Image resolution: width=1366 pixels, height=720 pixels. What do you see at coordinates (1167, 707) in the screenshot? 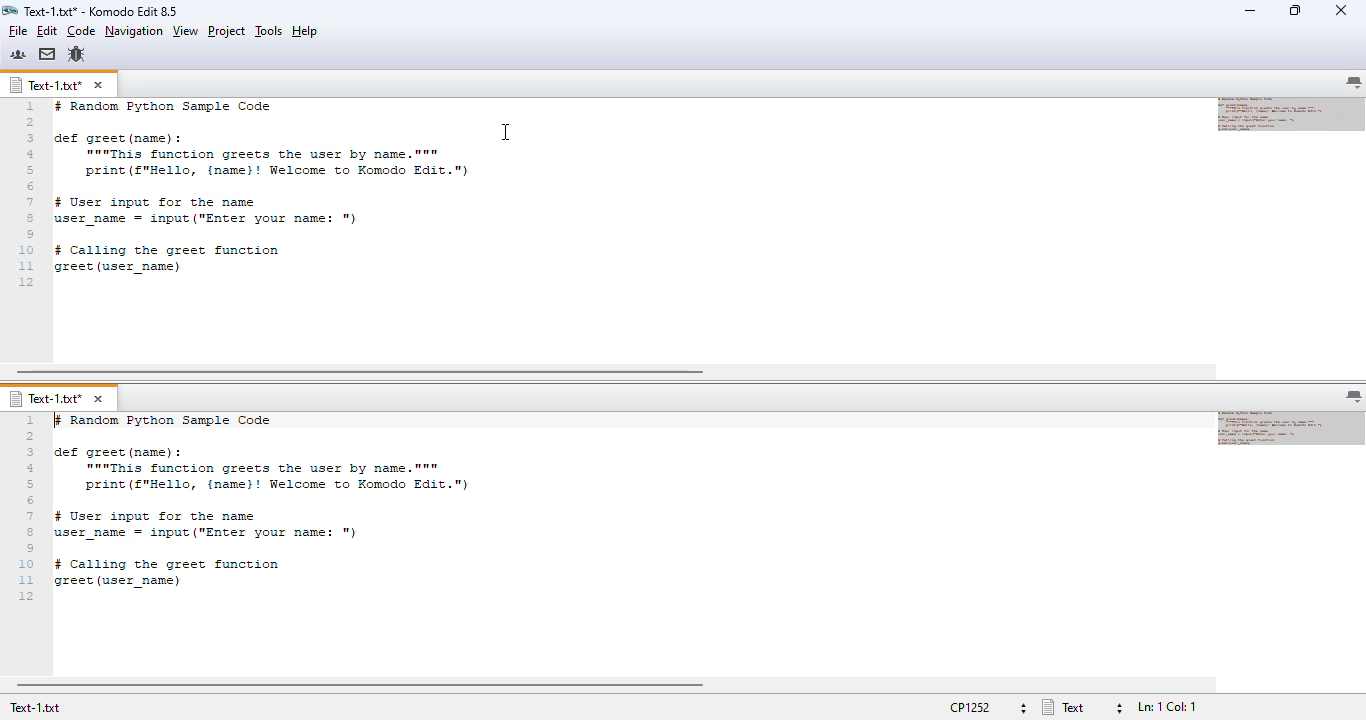
I see `file position` at bounding box center [1167, 707].